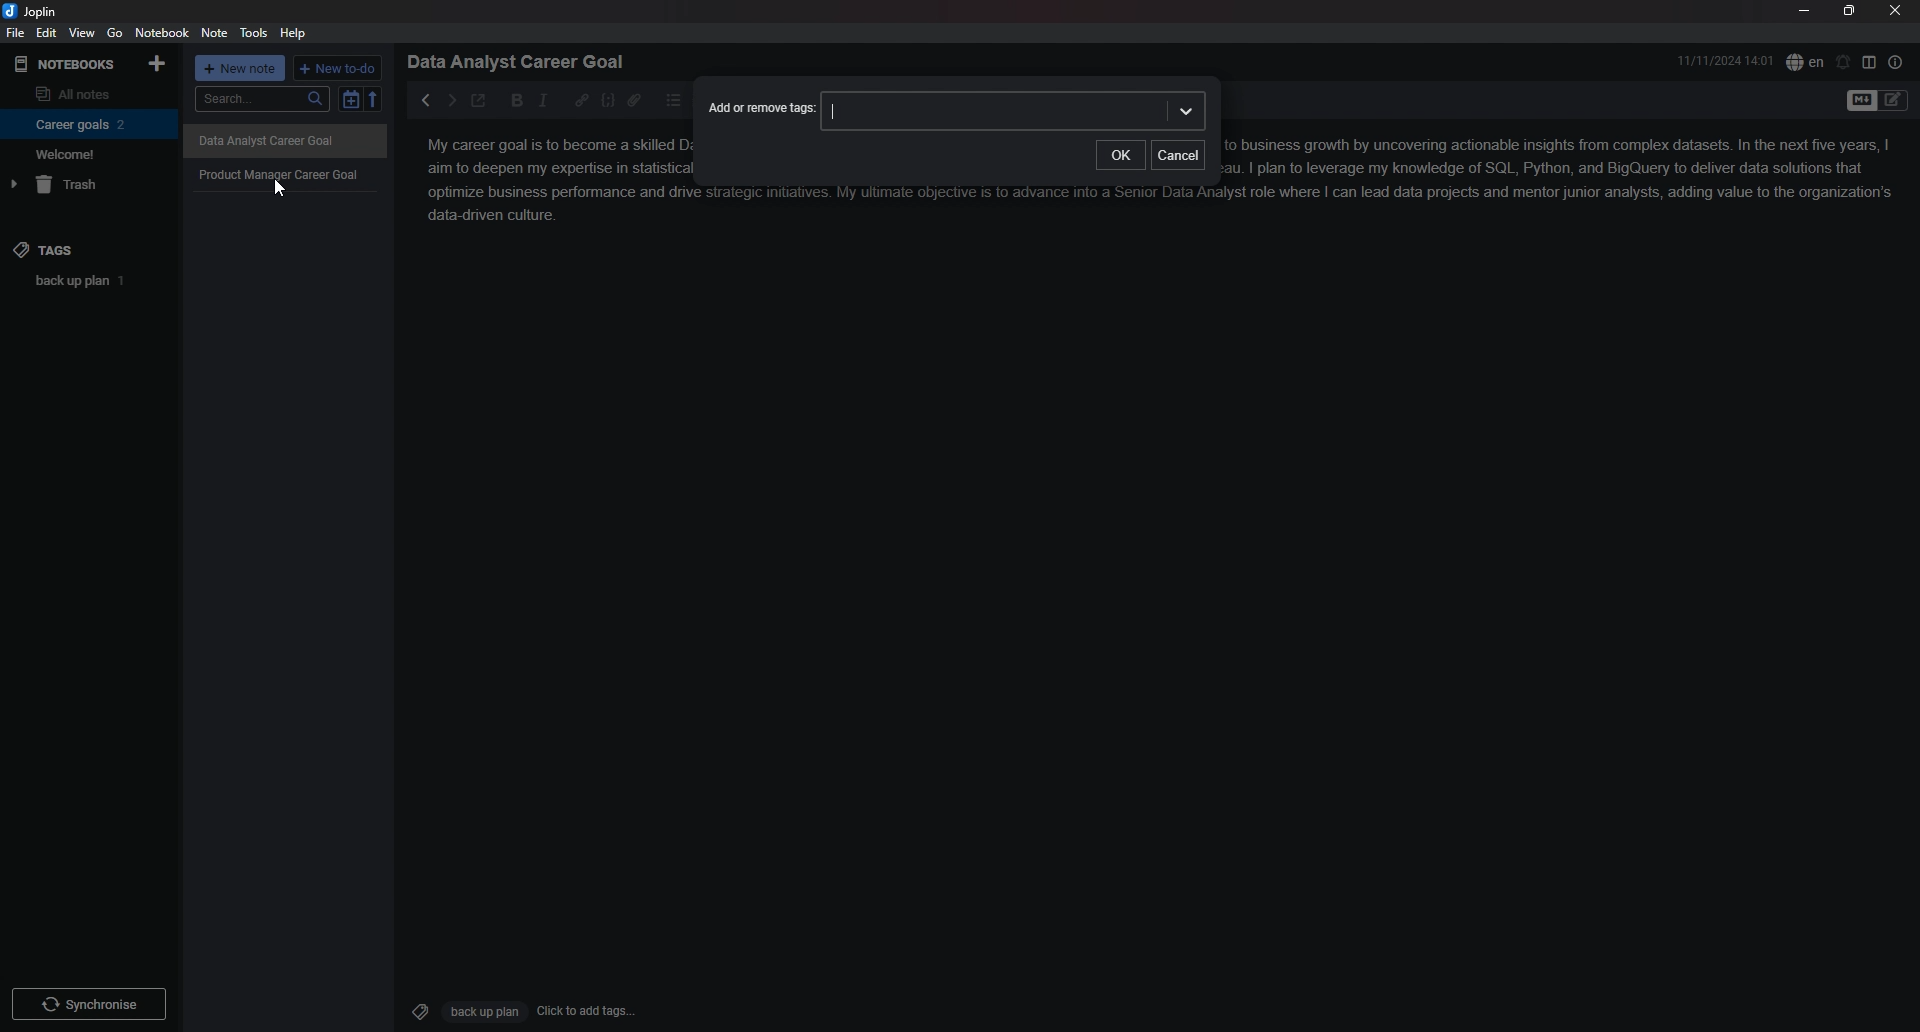 The width and height of the screenshot is (1920, 1032). Describe the element at coordinates (82, 33) in the screenshot. I see `view` at that location.